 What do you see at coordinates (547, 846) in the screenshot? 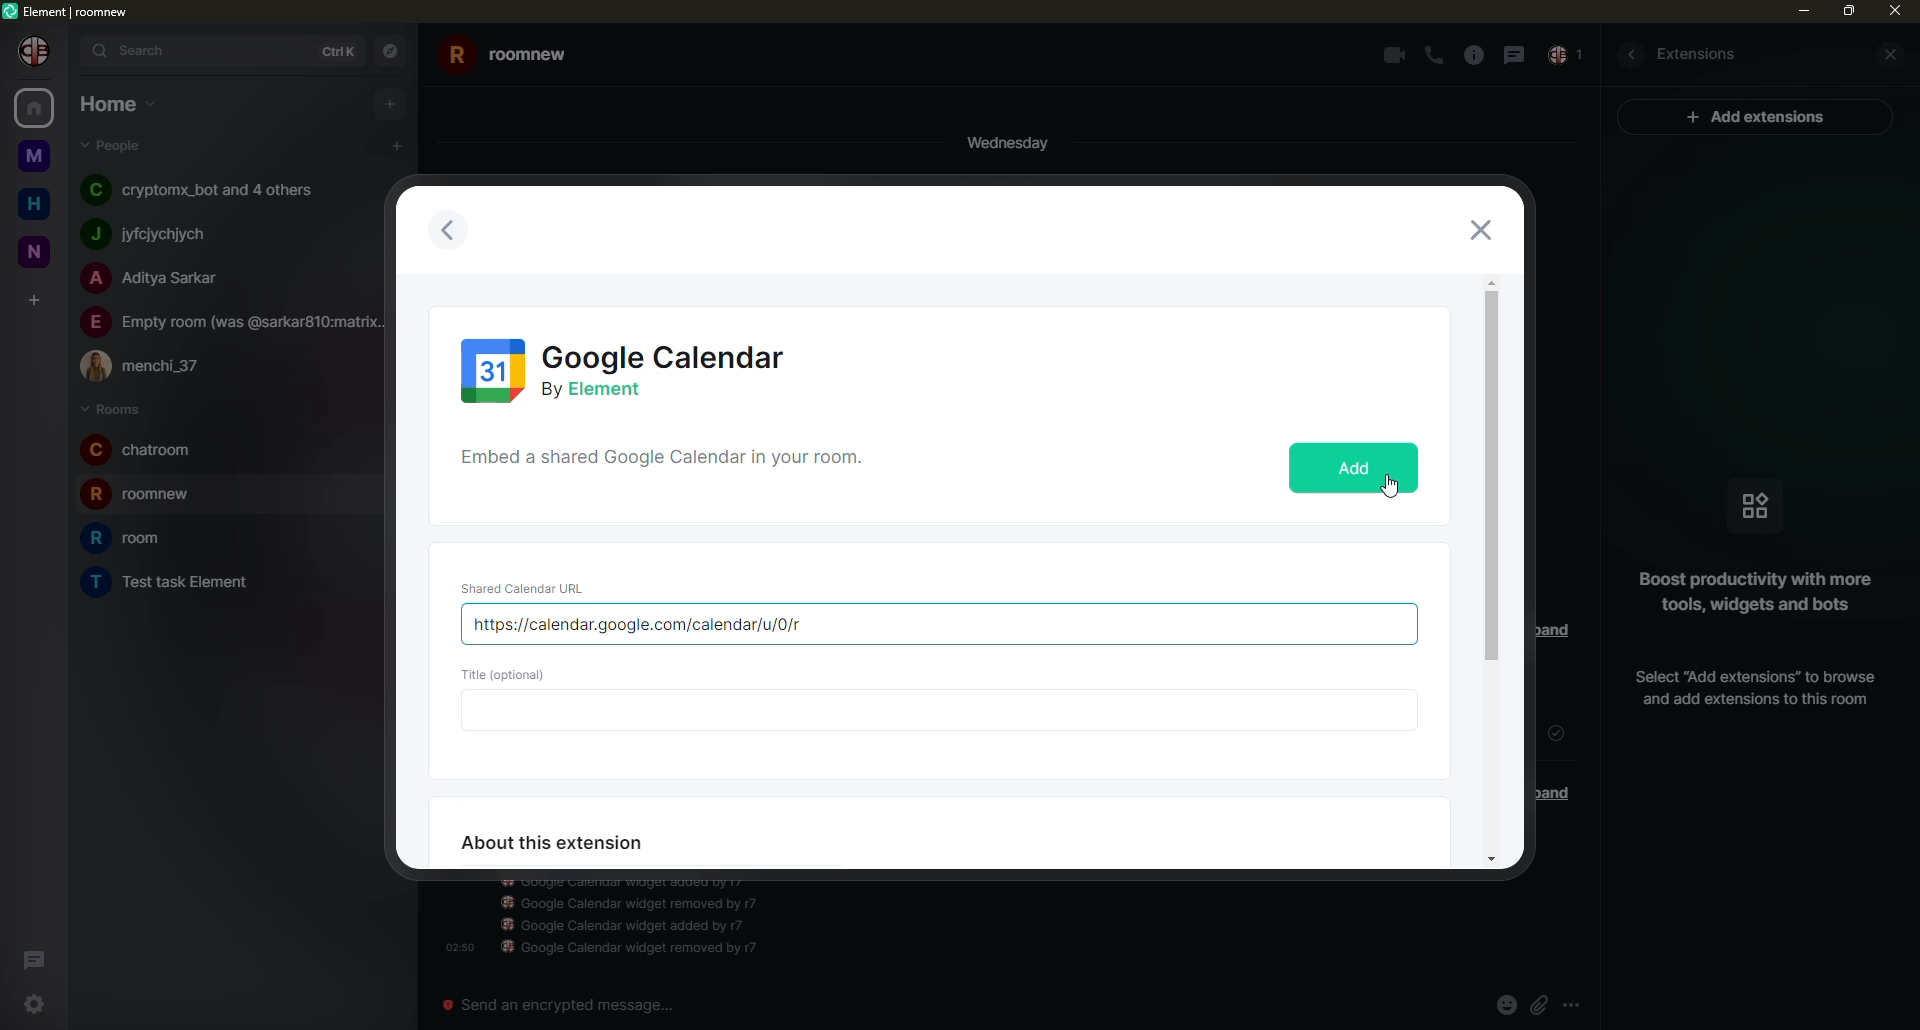
I see `about` at bounding box center [547, 846].